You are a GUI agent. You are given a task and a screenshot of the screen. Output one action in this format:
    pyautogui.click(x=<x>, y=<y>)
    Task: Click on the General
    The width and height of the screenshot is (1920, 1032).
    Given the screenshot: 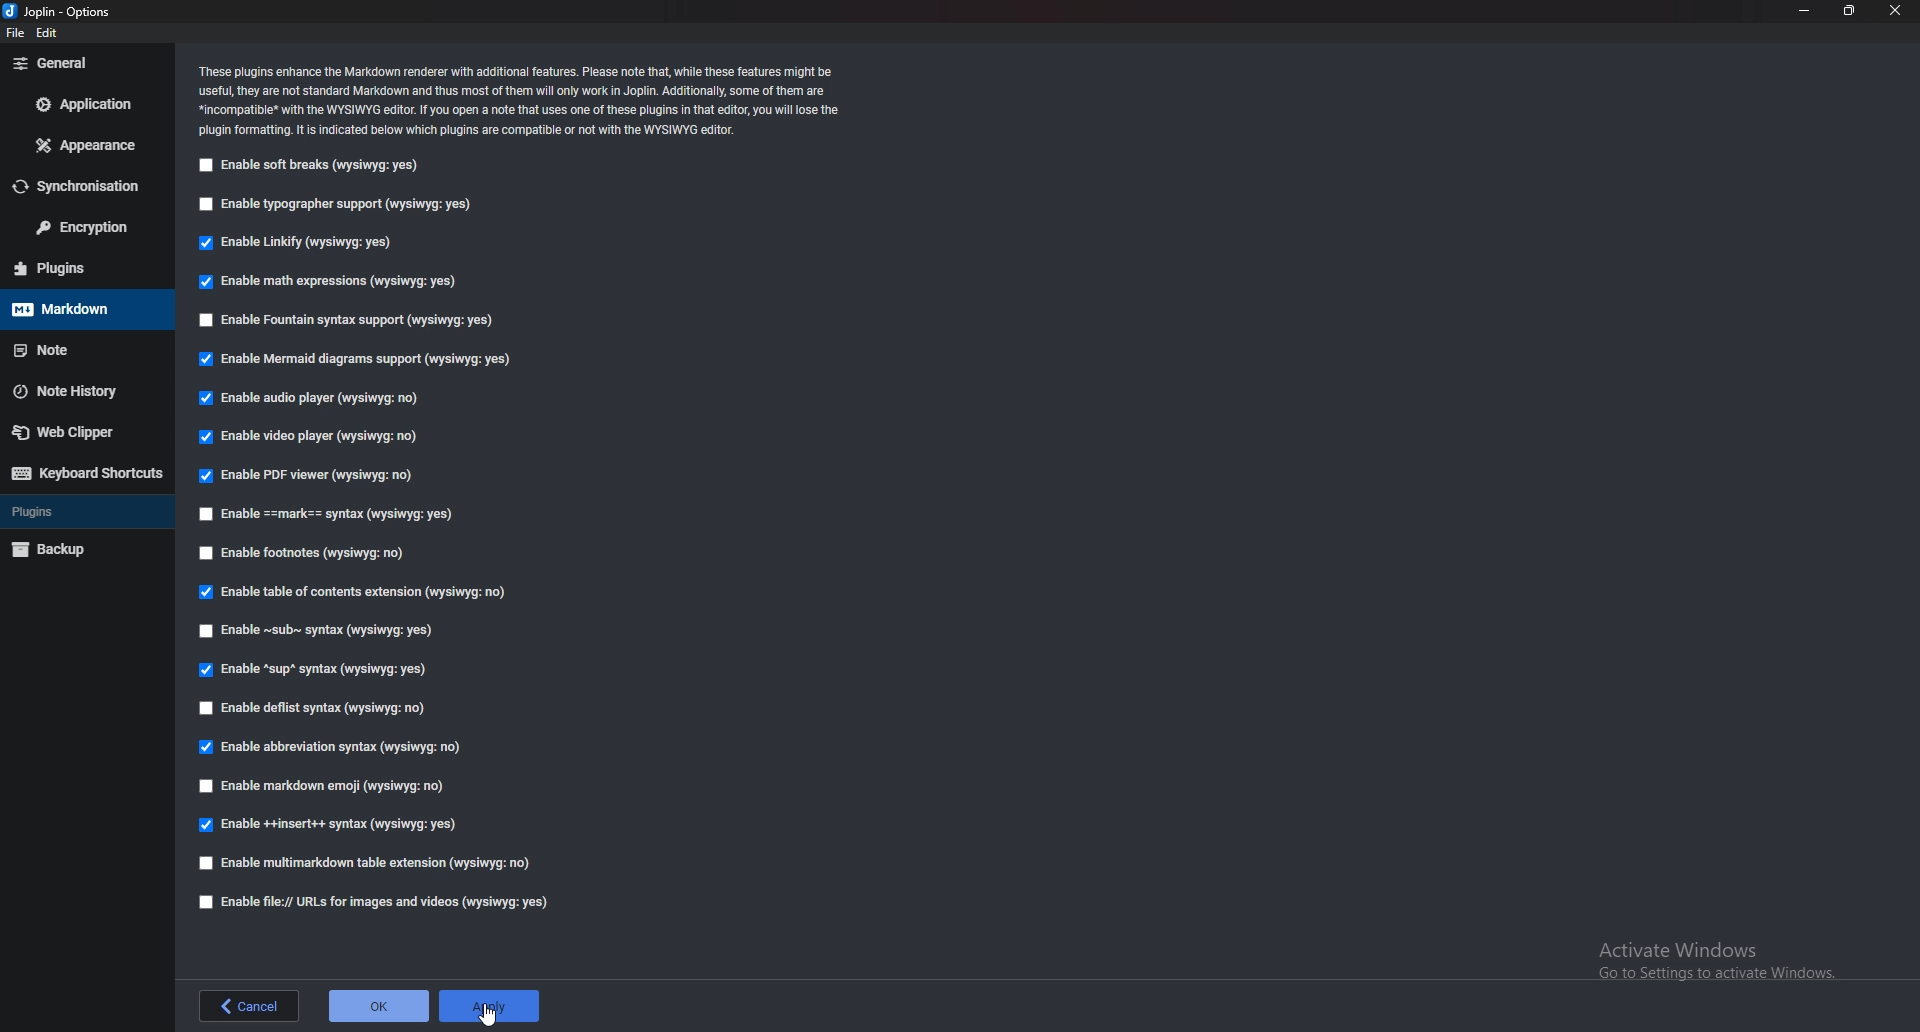 What is the action you would take?
    pyautogui.click(x=82, y=63)
    